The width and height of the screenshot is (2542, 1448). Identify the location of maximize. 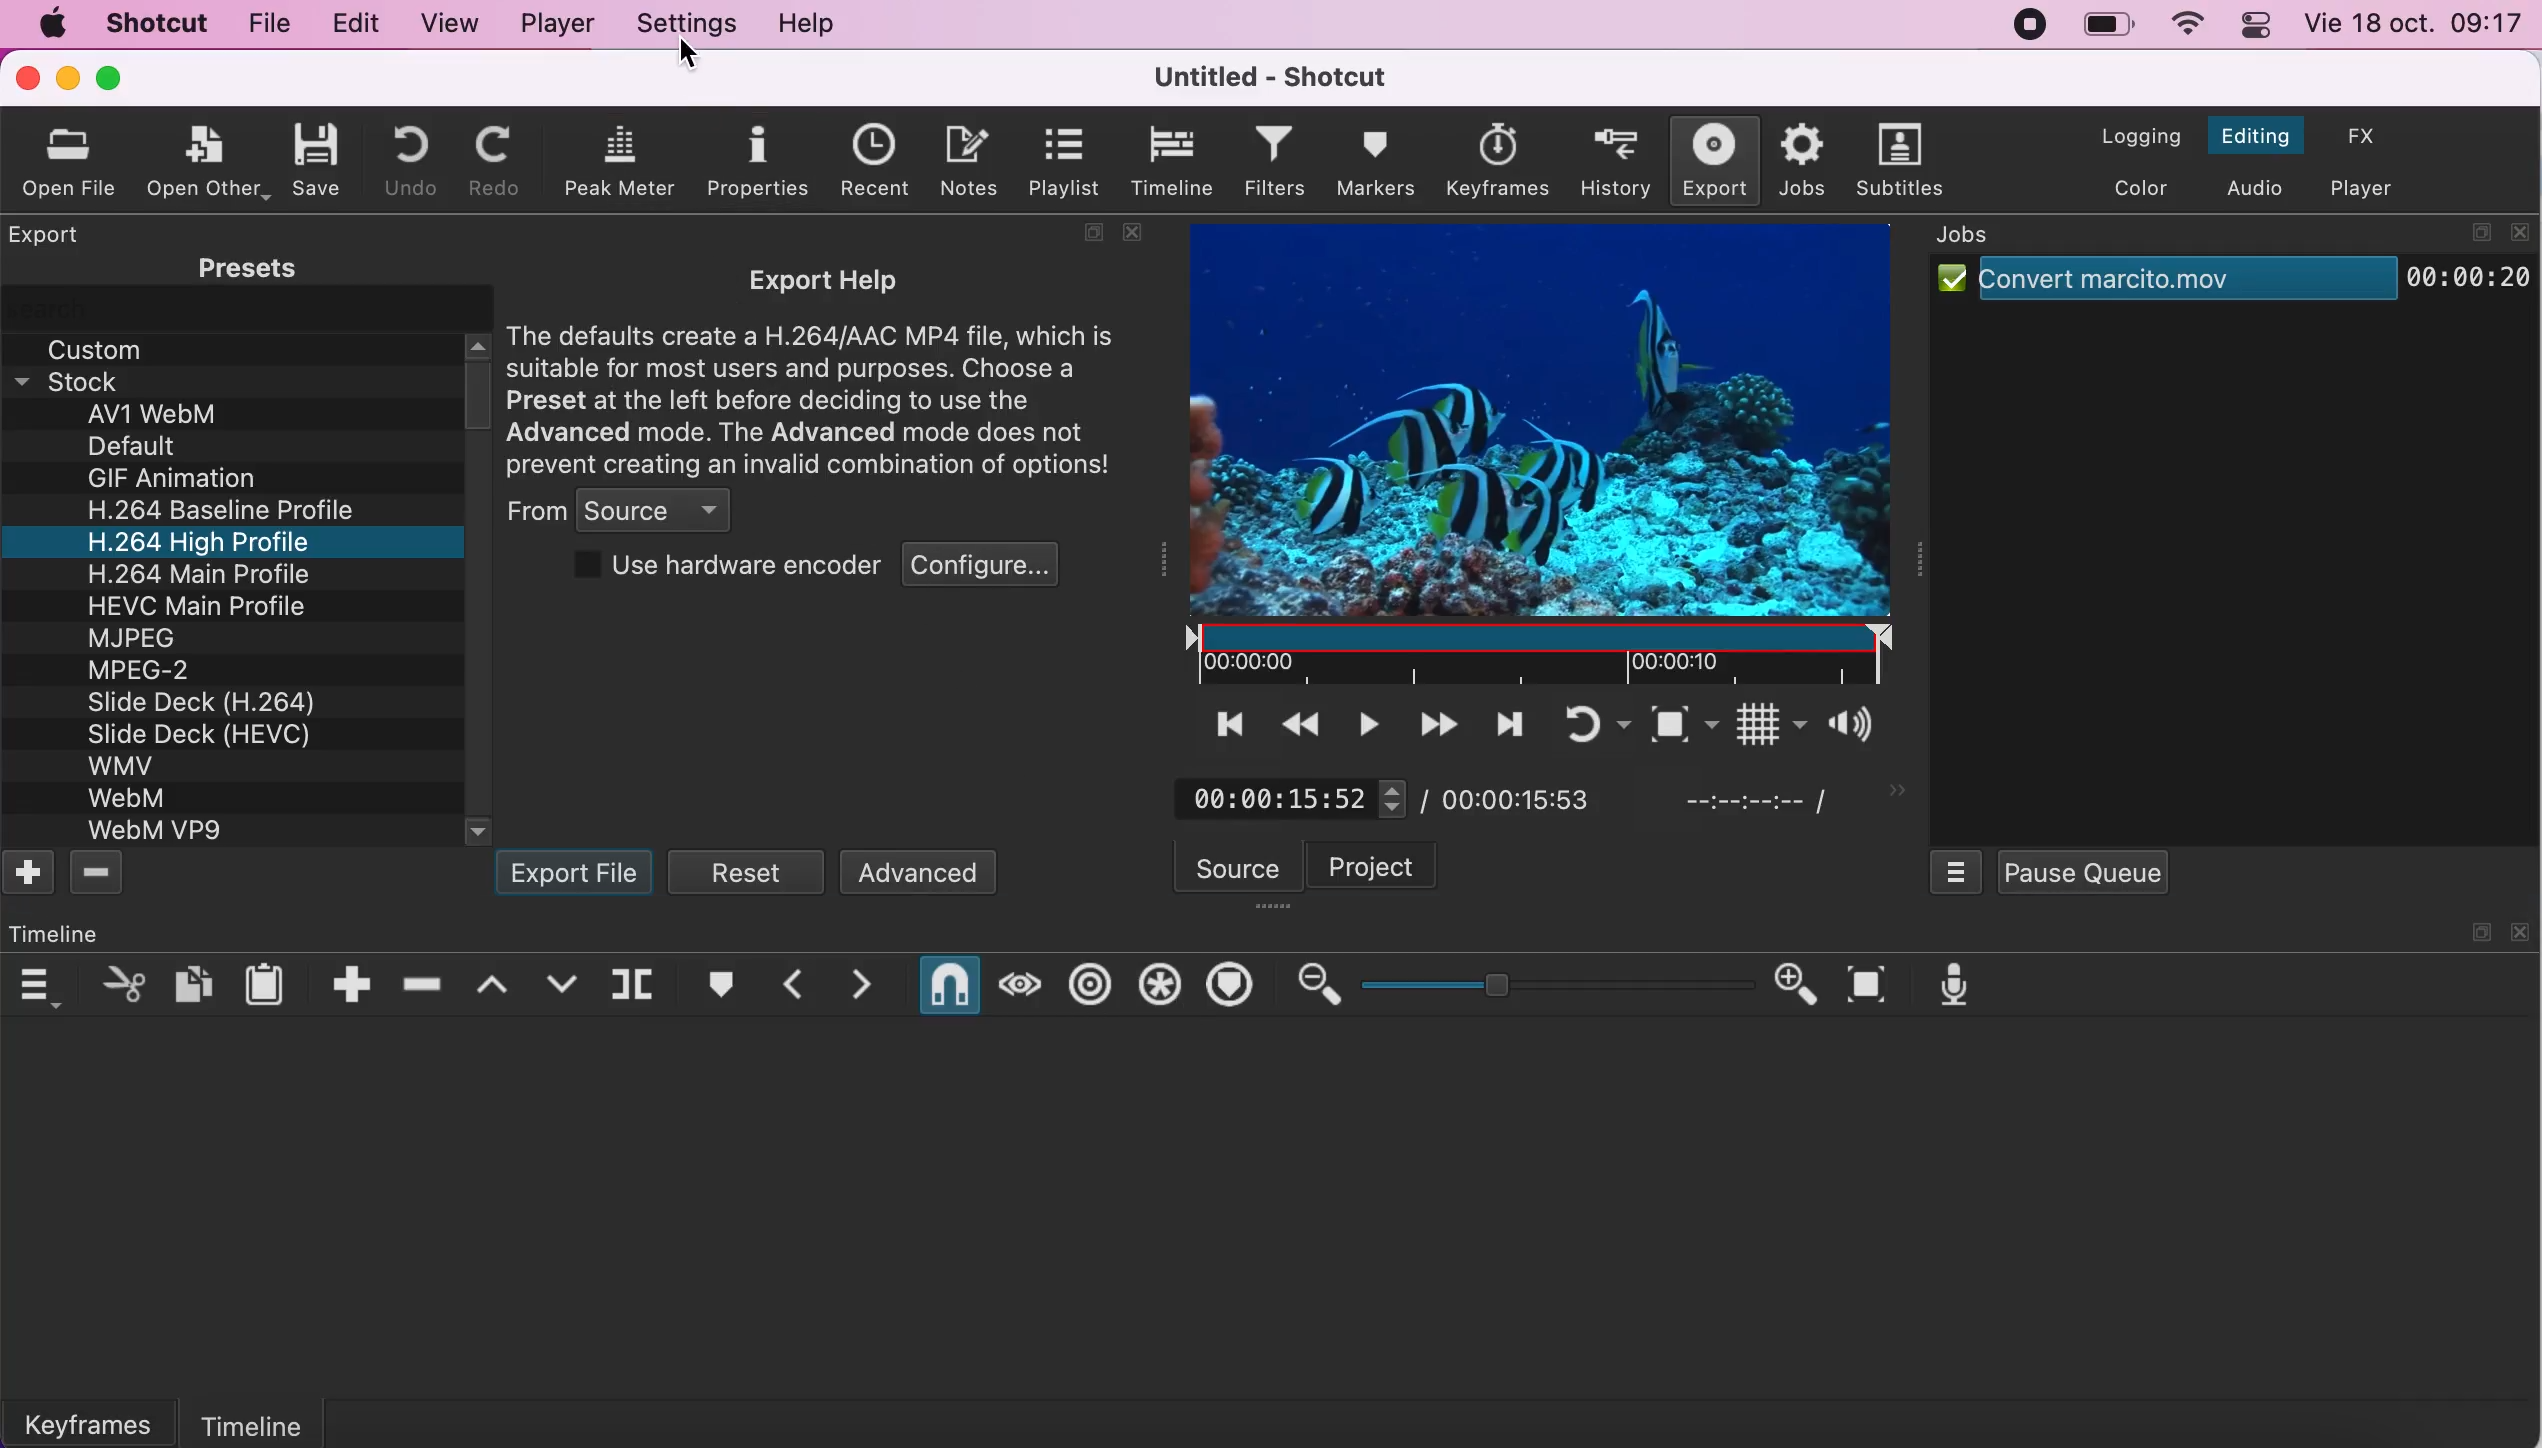
(108, 78).